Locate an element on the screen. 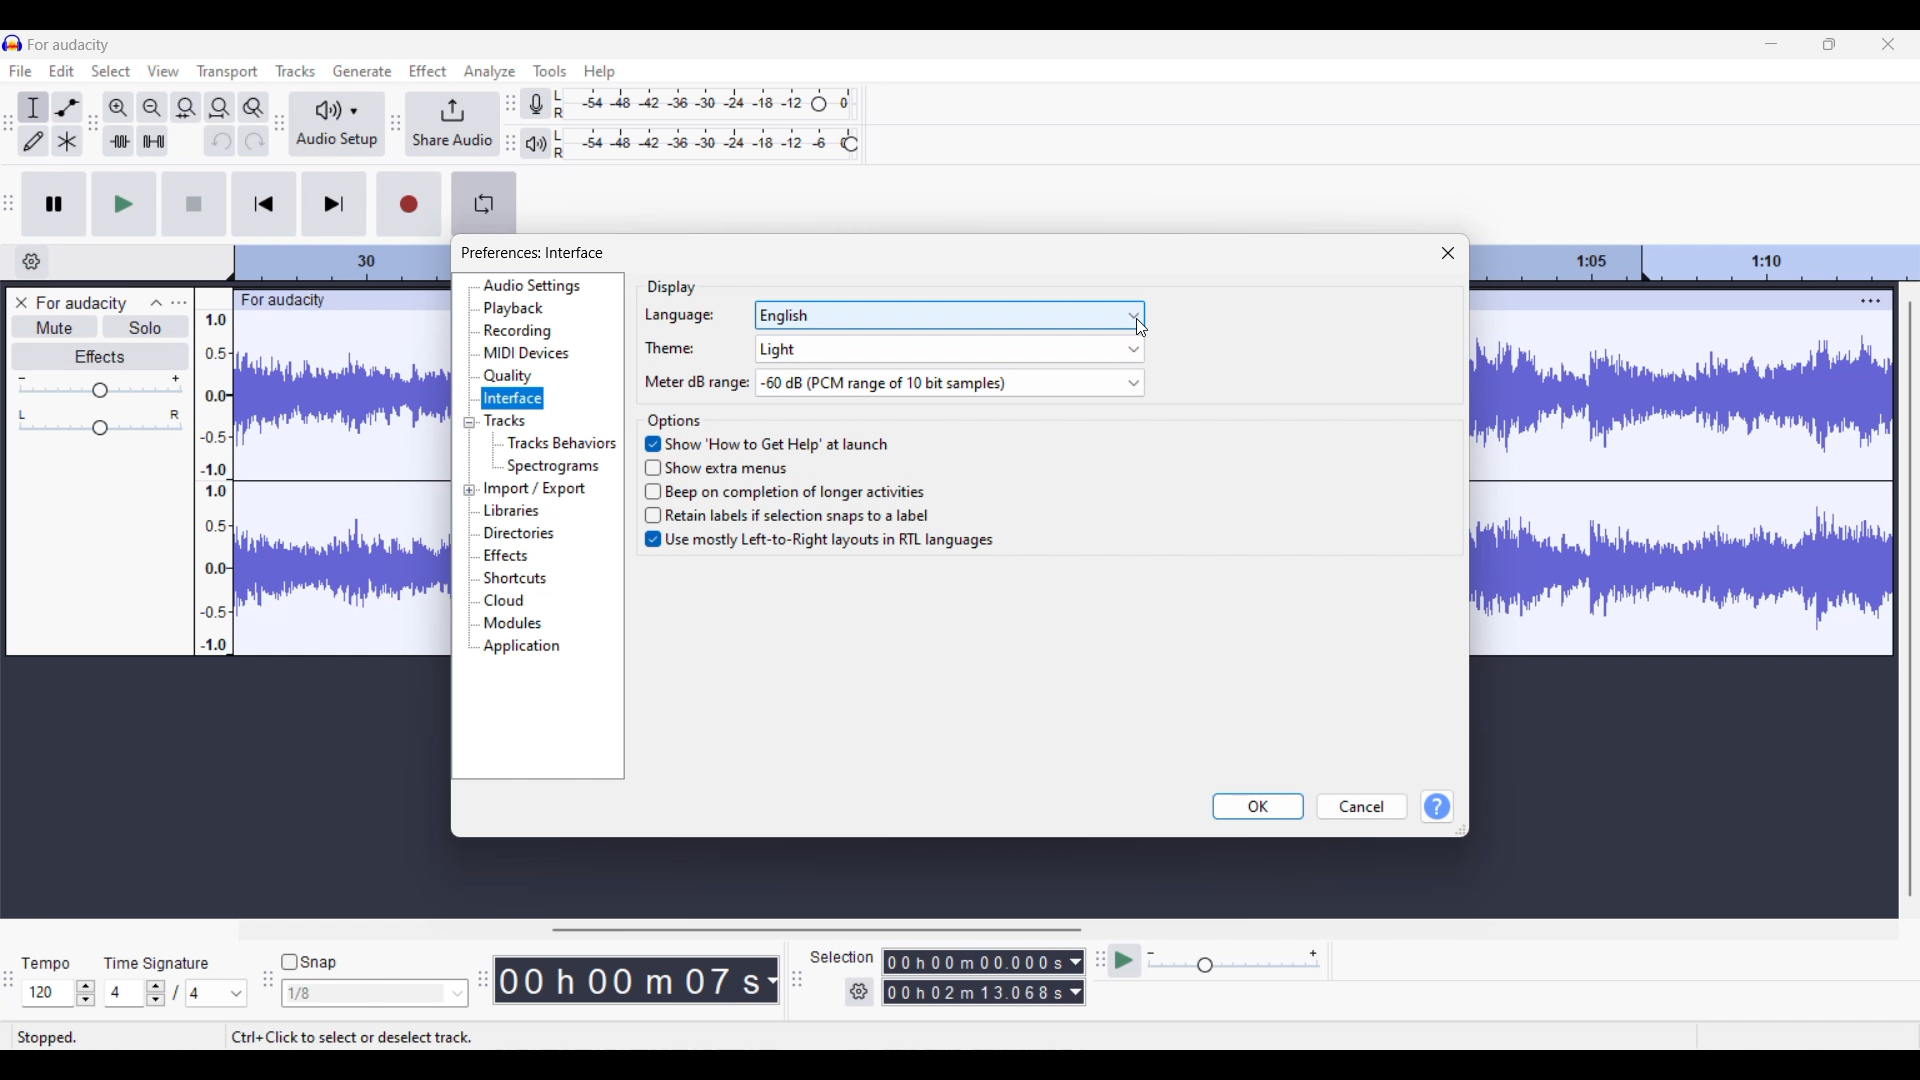 The image size is (1920, 1080). Tracks behaviors is located at coordinates (561, 442).